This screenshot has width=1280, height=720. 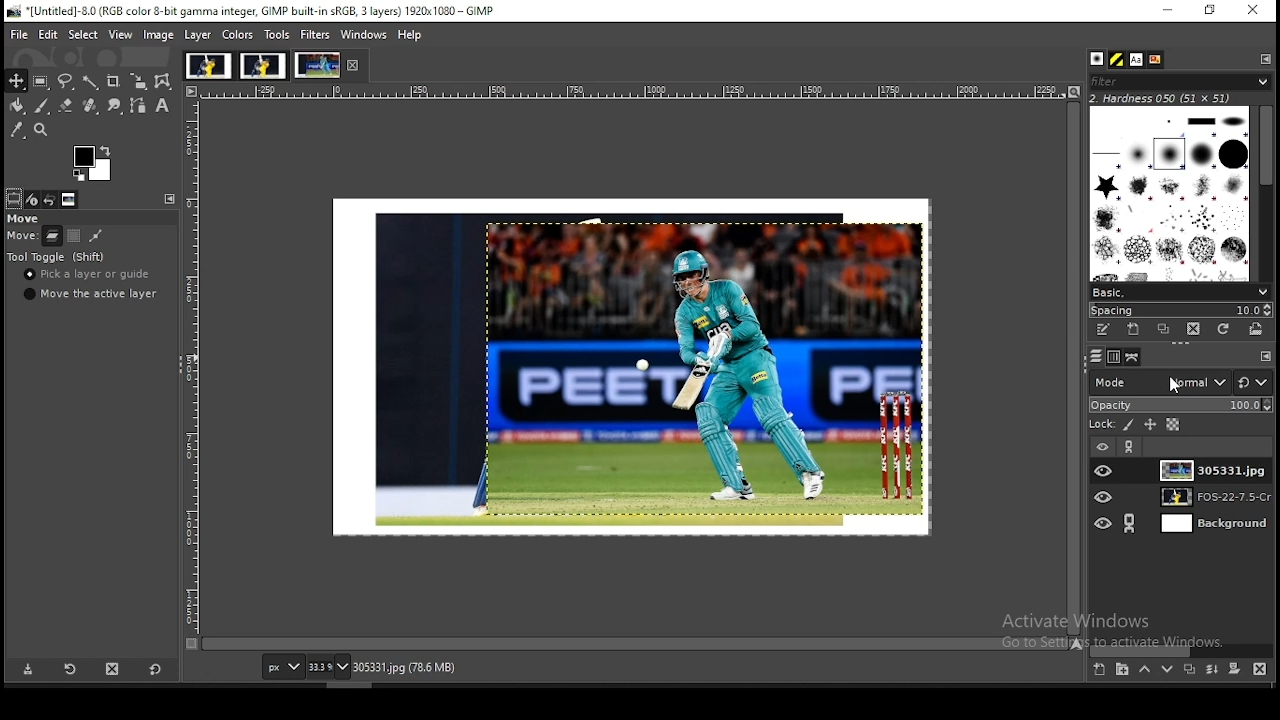 I want to click on zoom tool, so click(x=40, y=129).